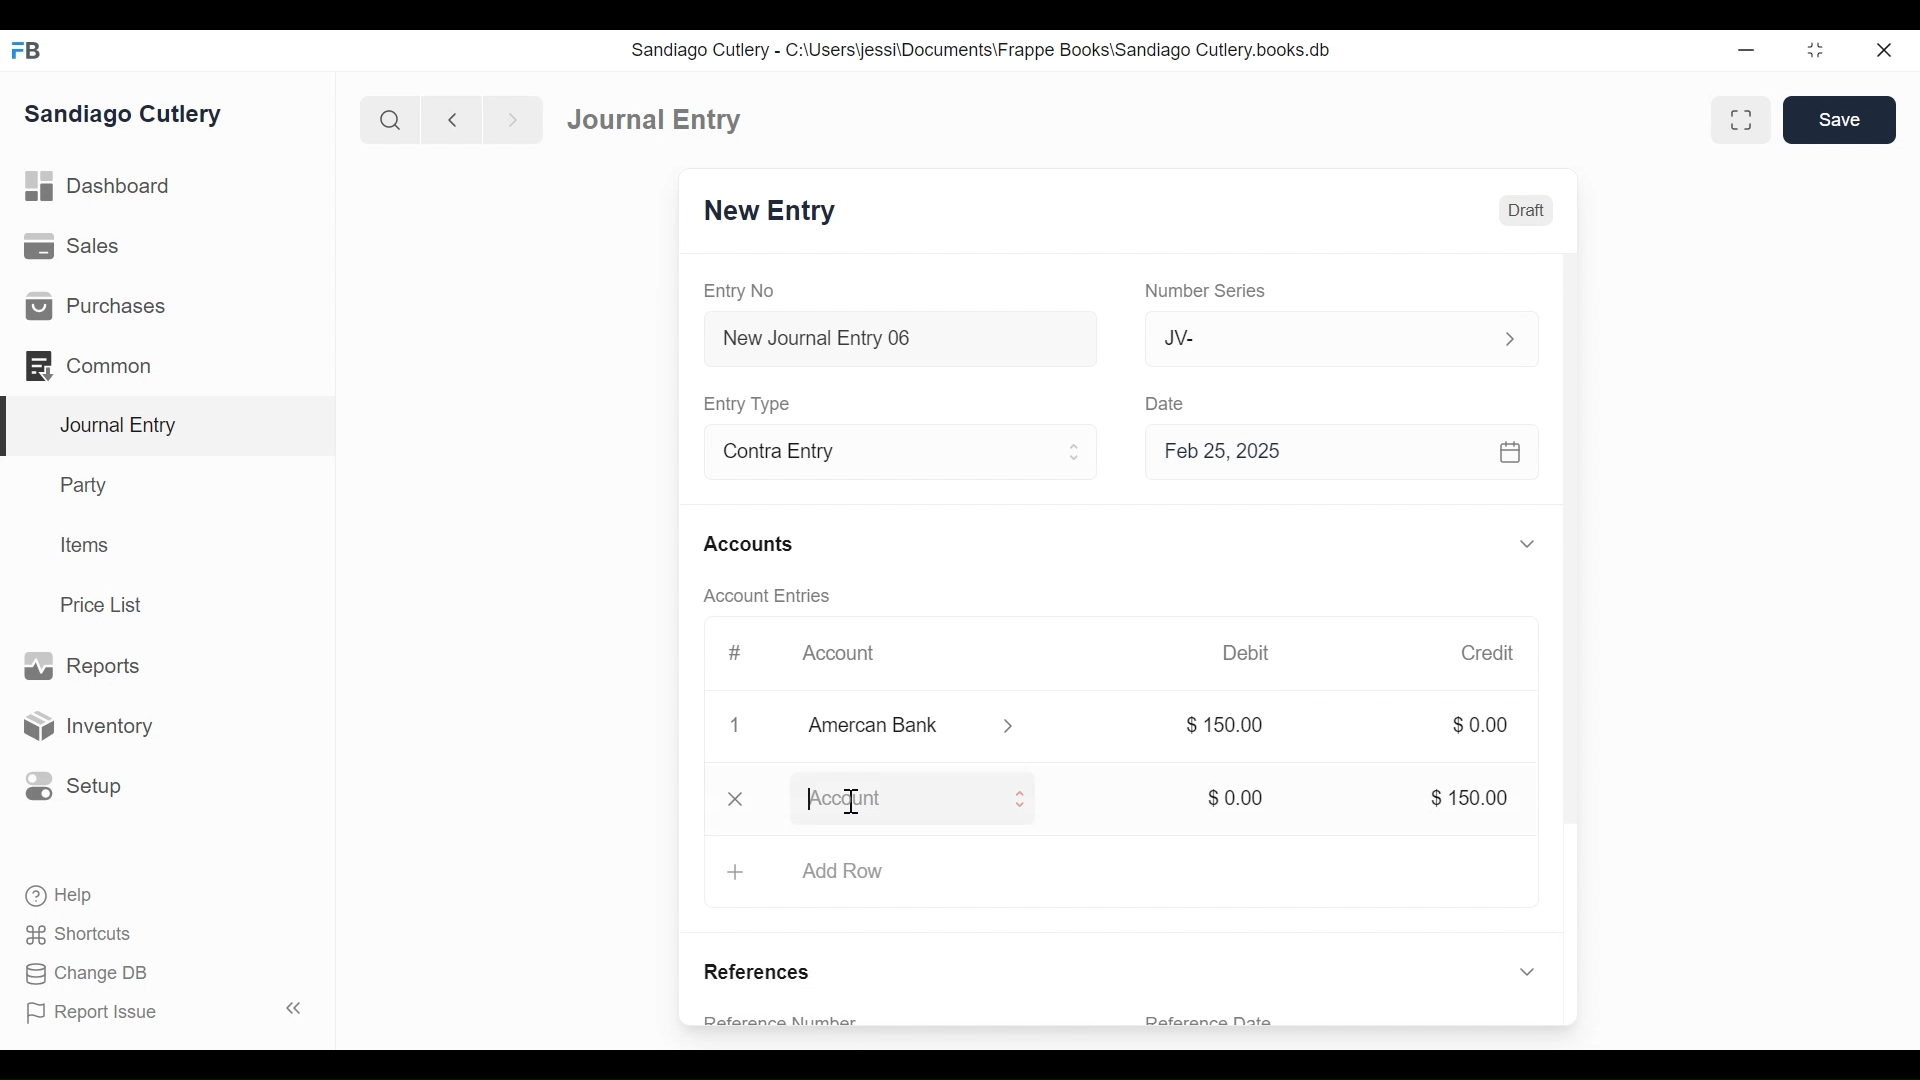  I want to click on Party, so click(88, 484).